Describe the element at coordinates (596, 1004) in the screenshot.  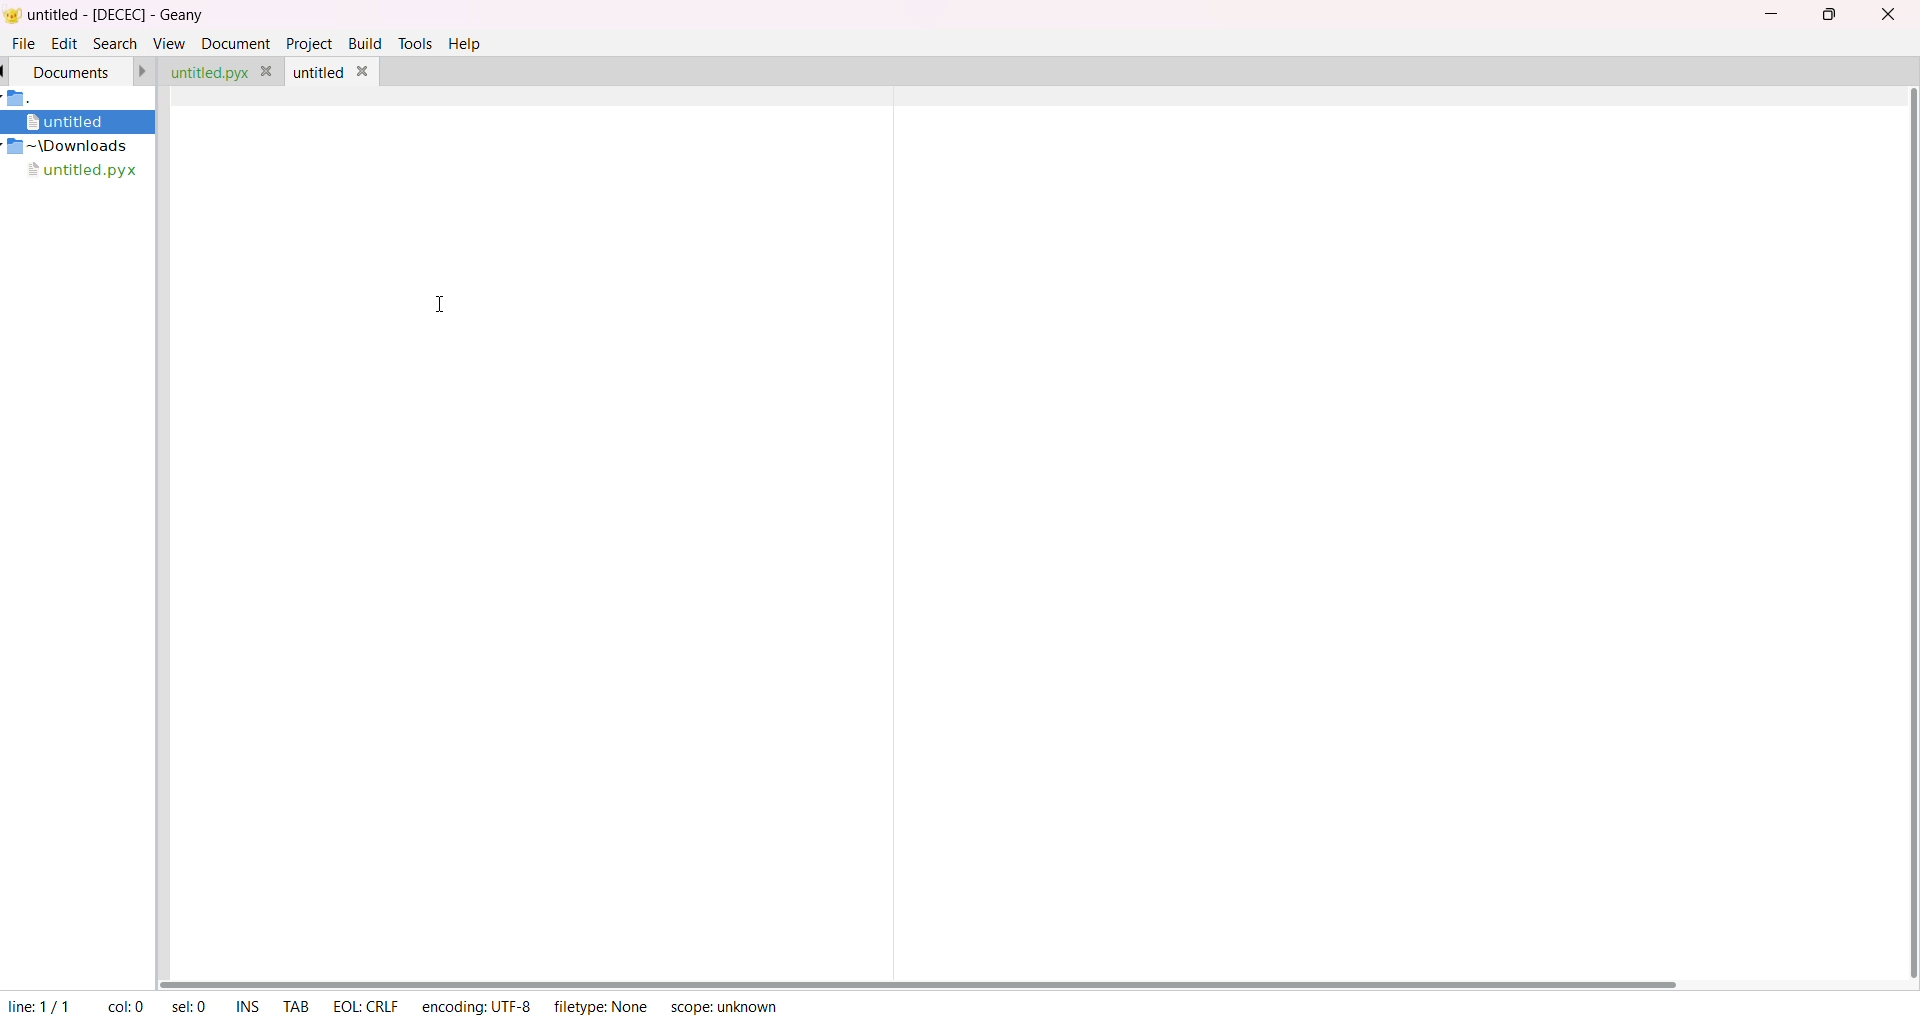
I see `filetype: None` at that location.